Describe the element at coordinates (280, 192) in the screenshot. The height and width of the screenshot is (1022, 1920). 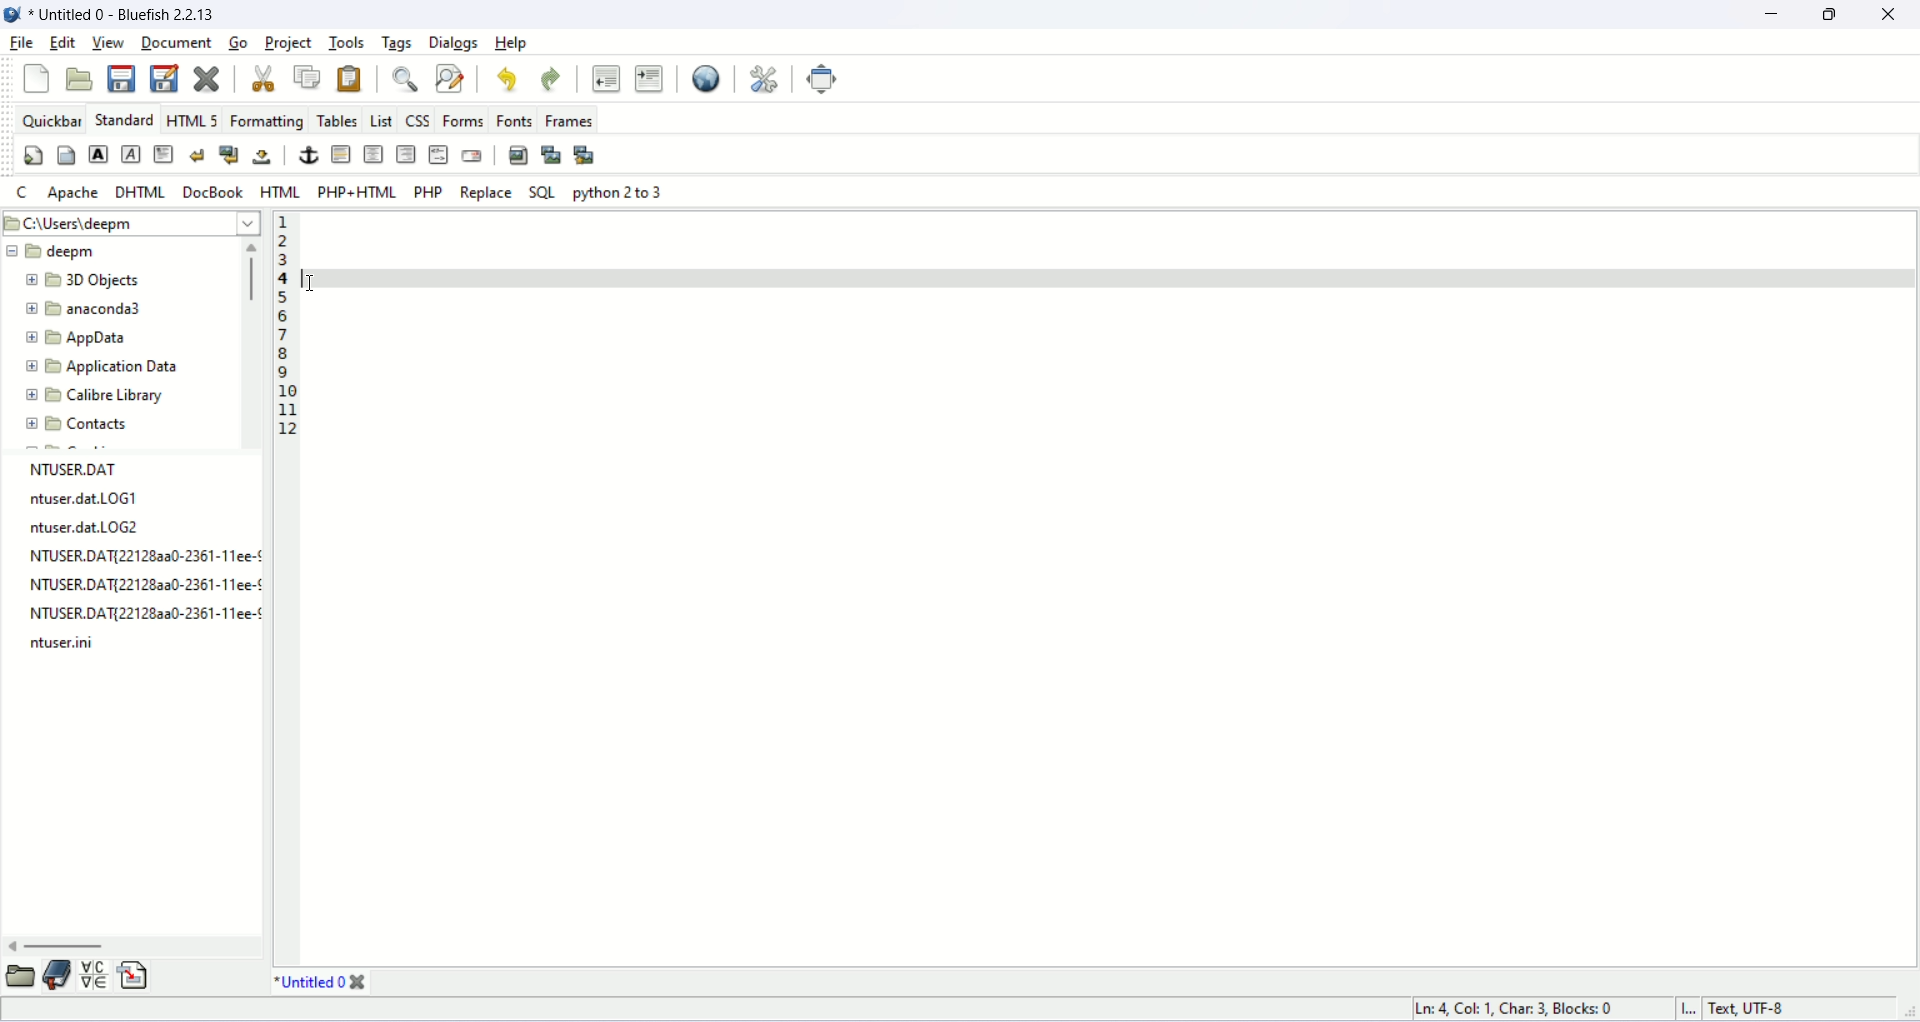
I see `HTML` at that location.